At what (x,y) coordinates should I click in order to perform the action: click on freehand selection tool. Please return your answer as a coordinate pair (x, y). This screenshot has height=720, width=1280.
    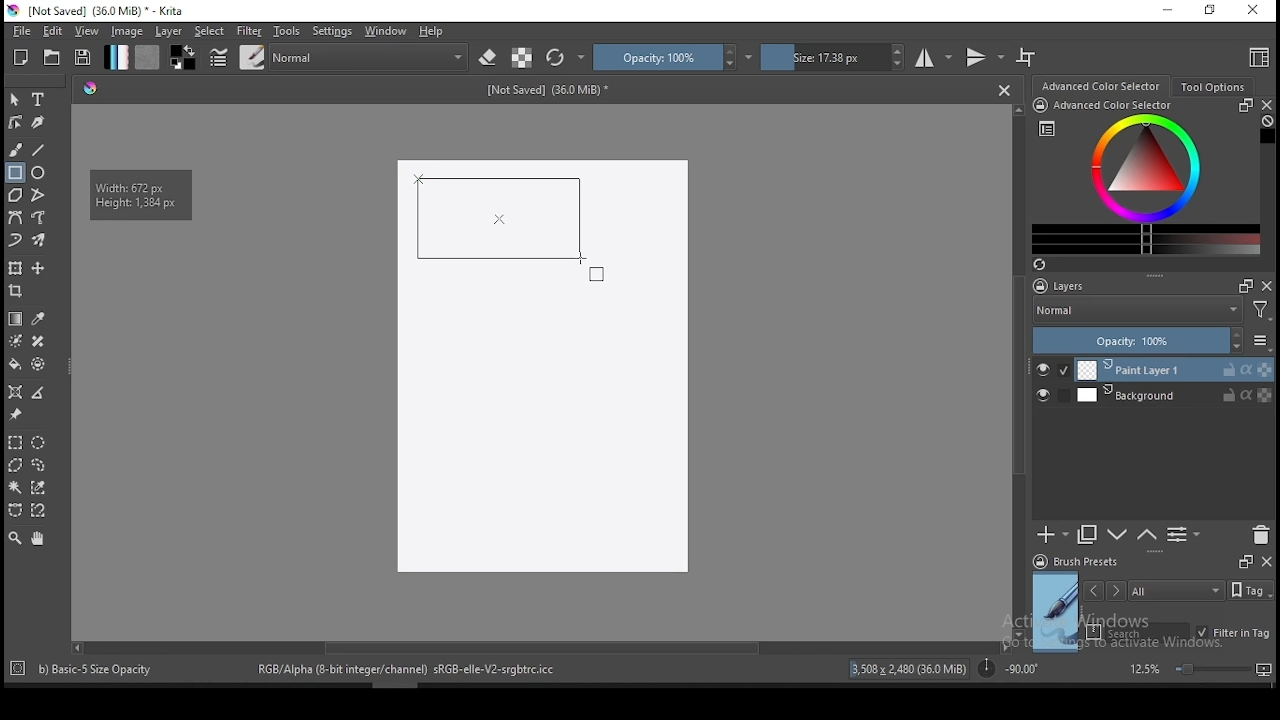
    Looking at the image, I should click on (39, 465).